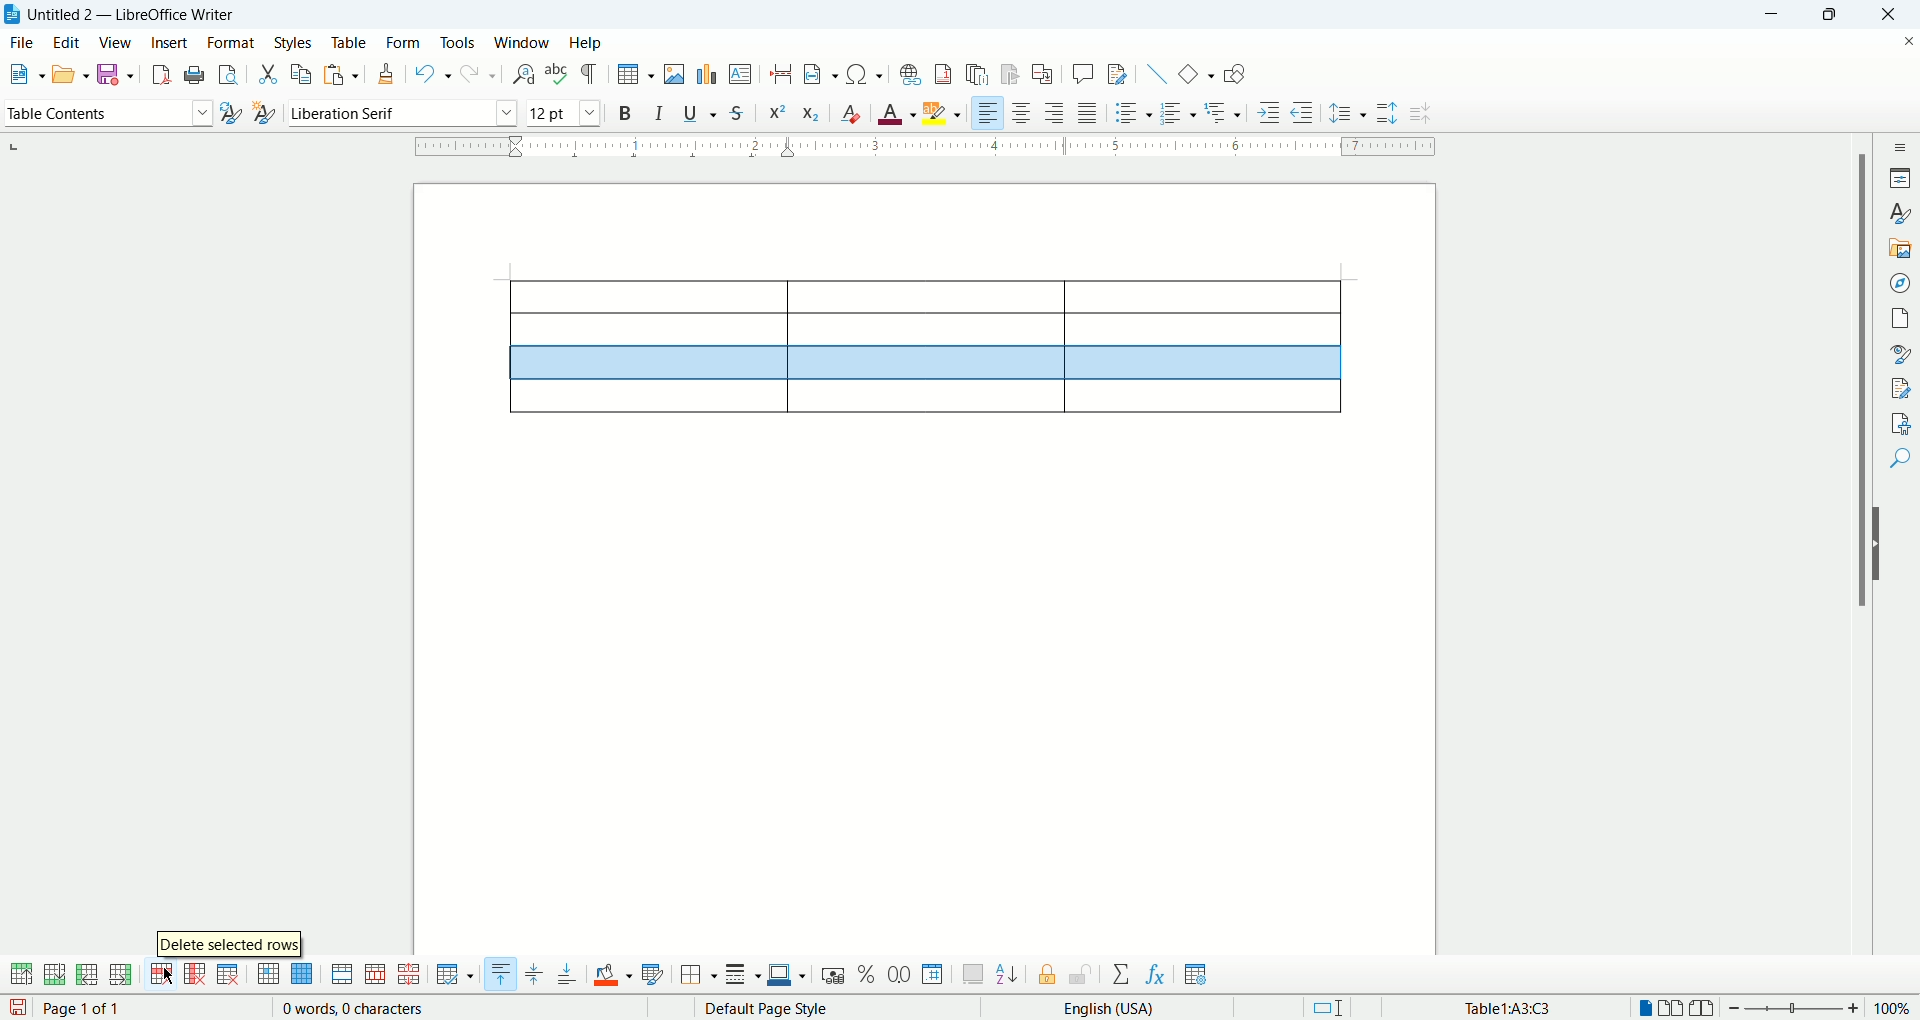  I want to click on window, so click(523, 41).